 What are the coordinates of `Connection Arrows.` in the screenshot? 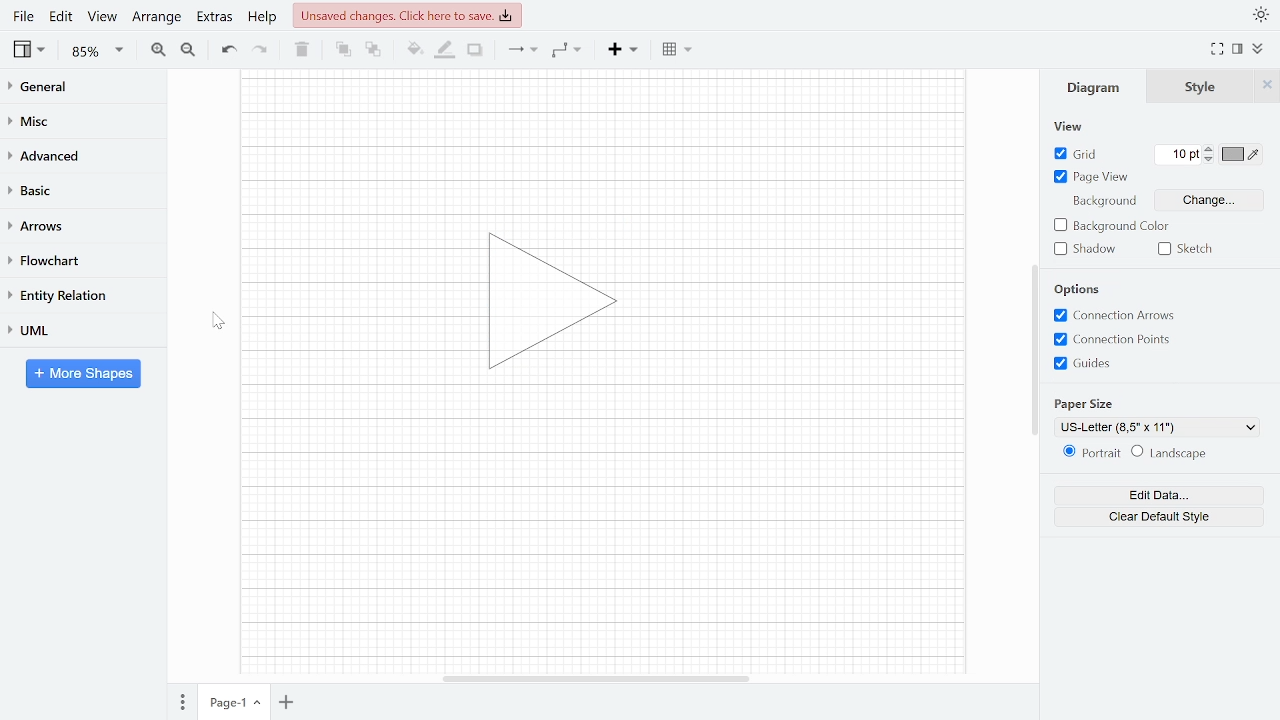 It's located at (1110, 314).